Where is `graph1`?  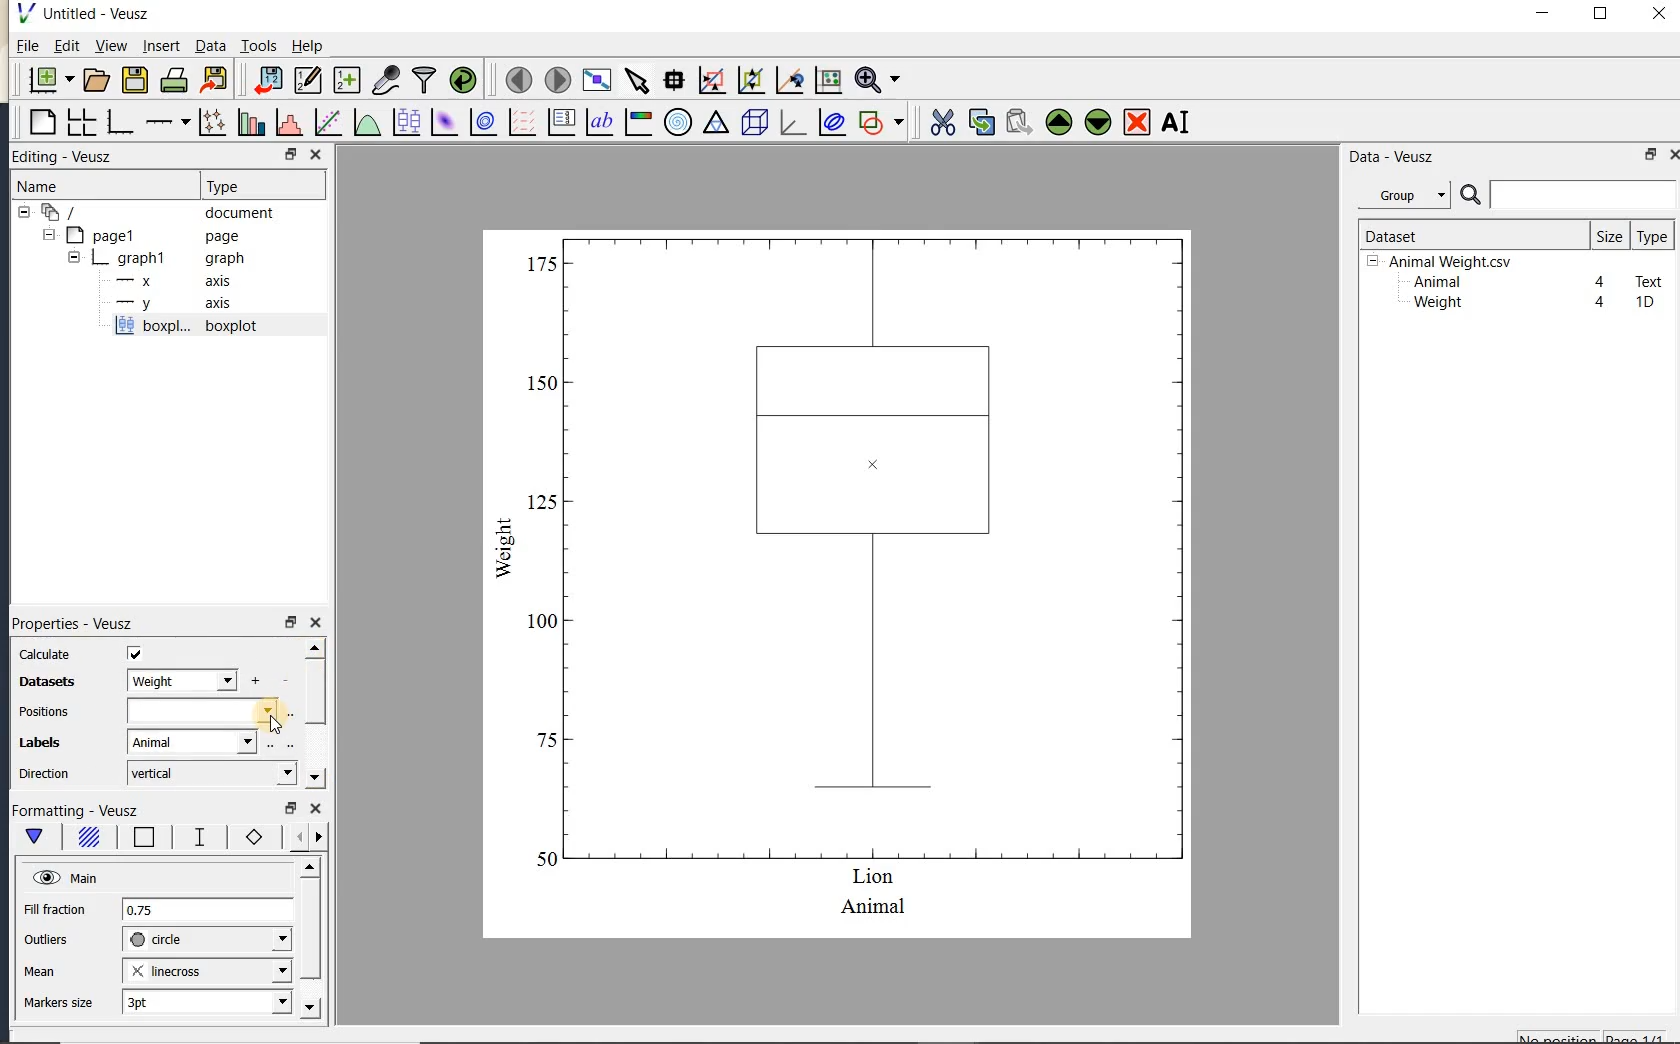
graph1 is located at coordinates (147, 258).